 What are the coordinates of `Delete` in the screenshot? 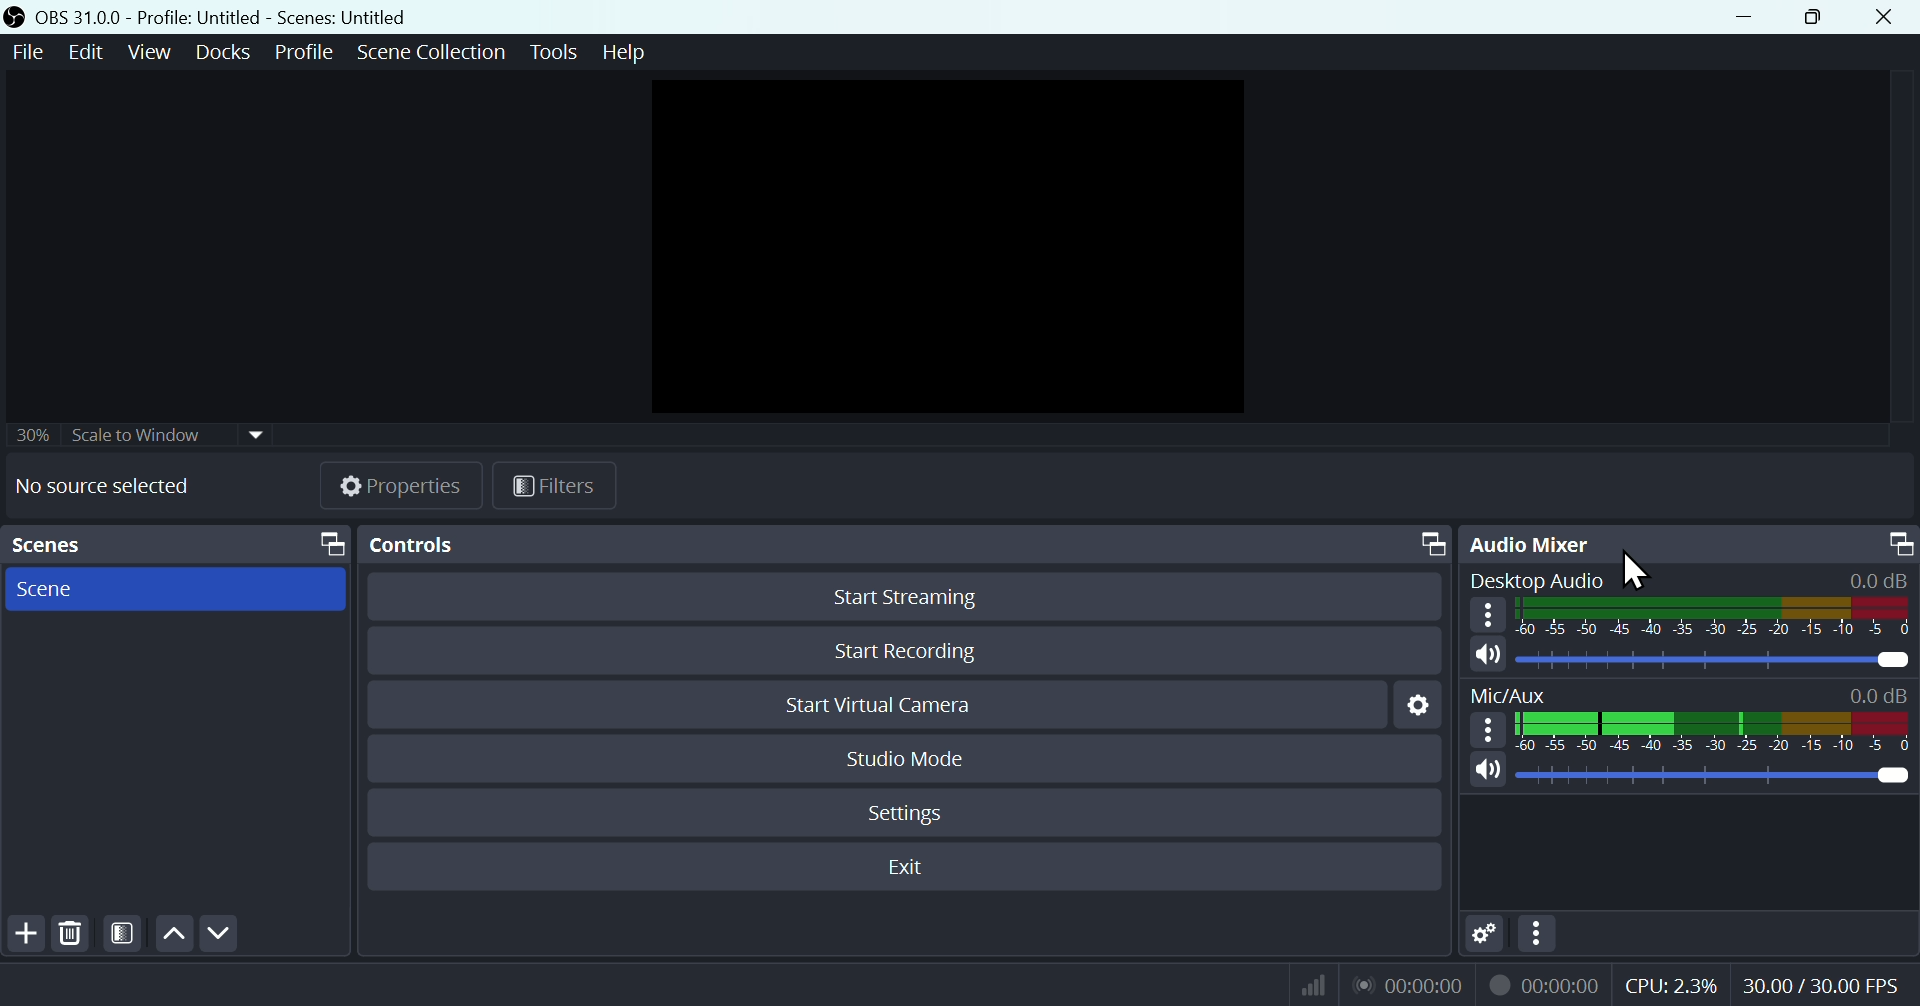 It's located at (70, 932).